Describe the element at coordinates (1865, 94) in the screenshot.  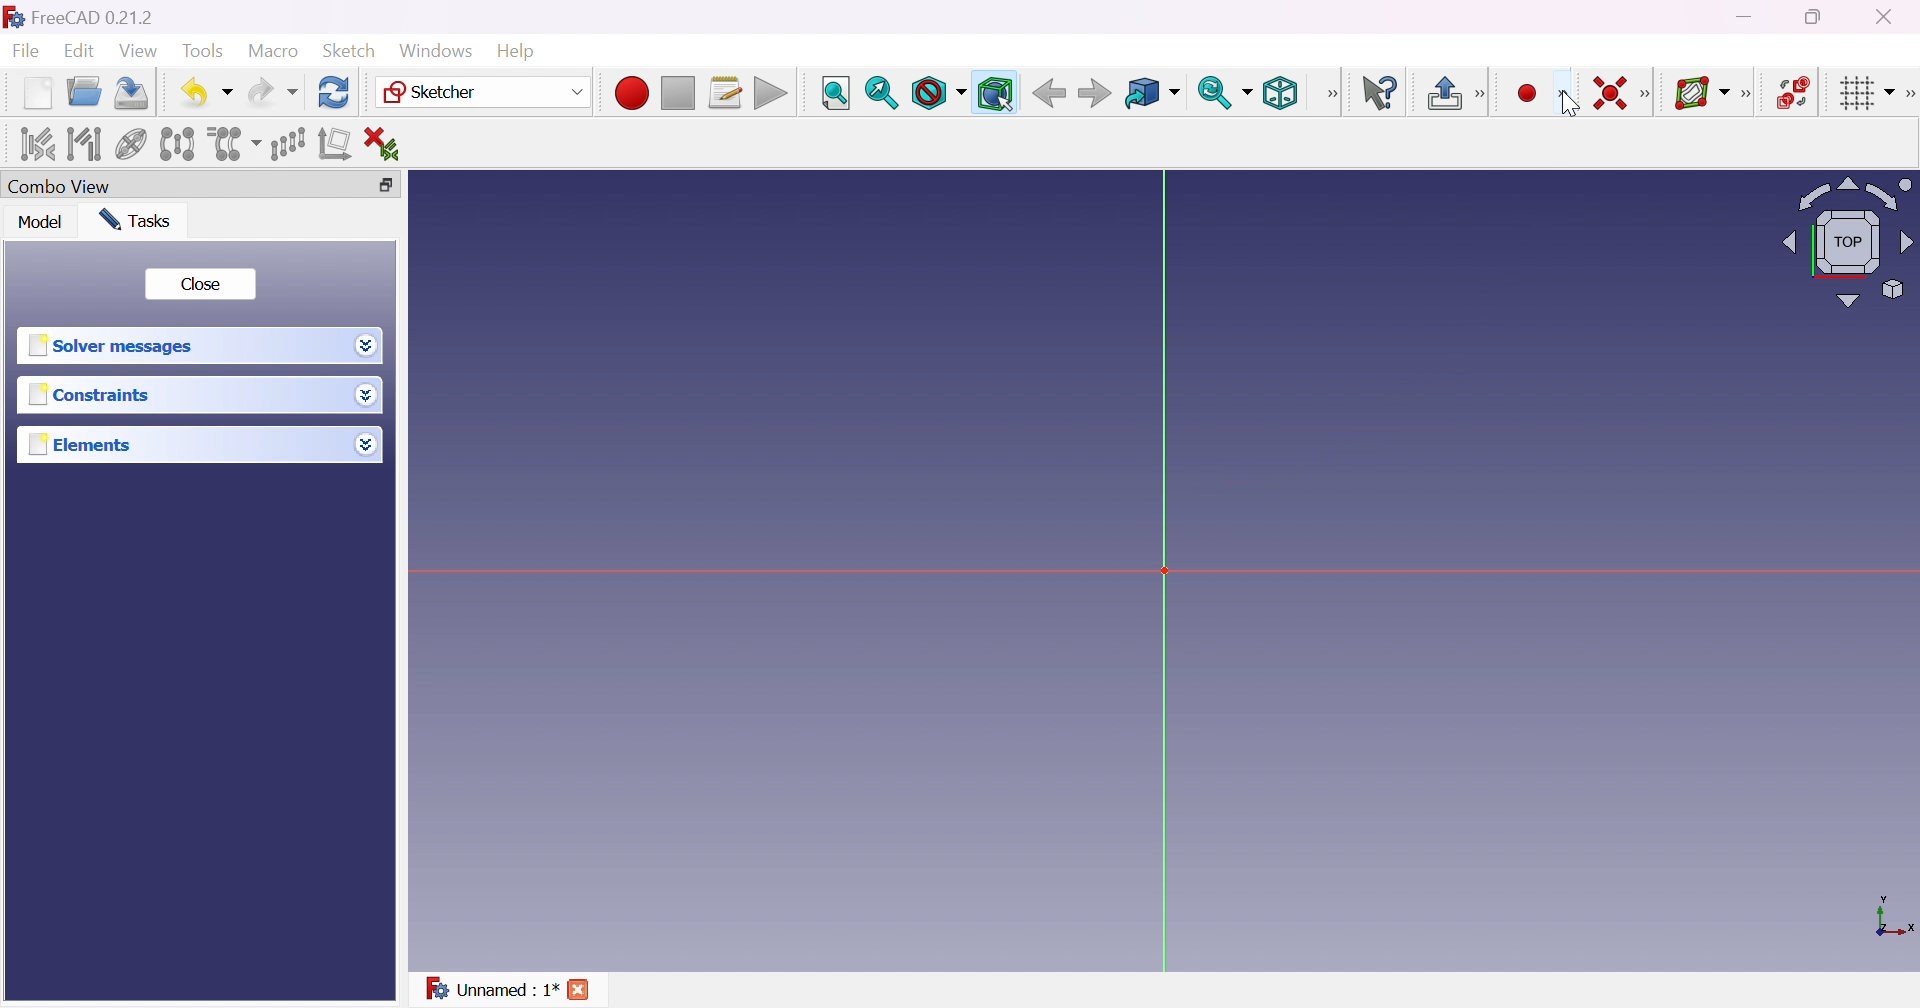
I see `Toggle grid` at that location.